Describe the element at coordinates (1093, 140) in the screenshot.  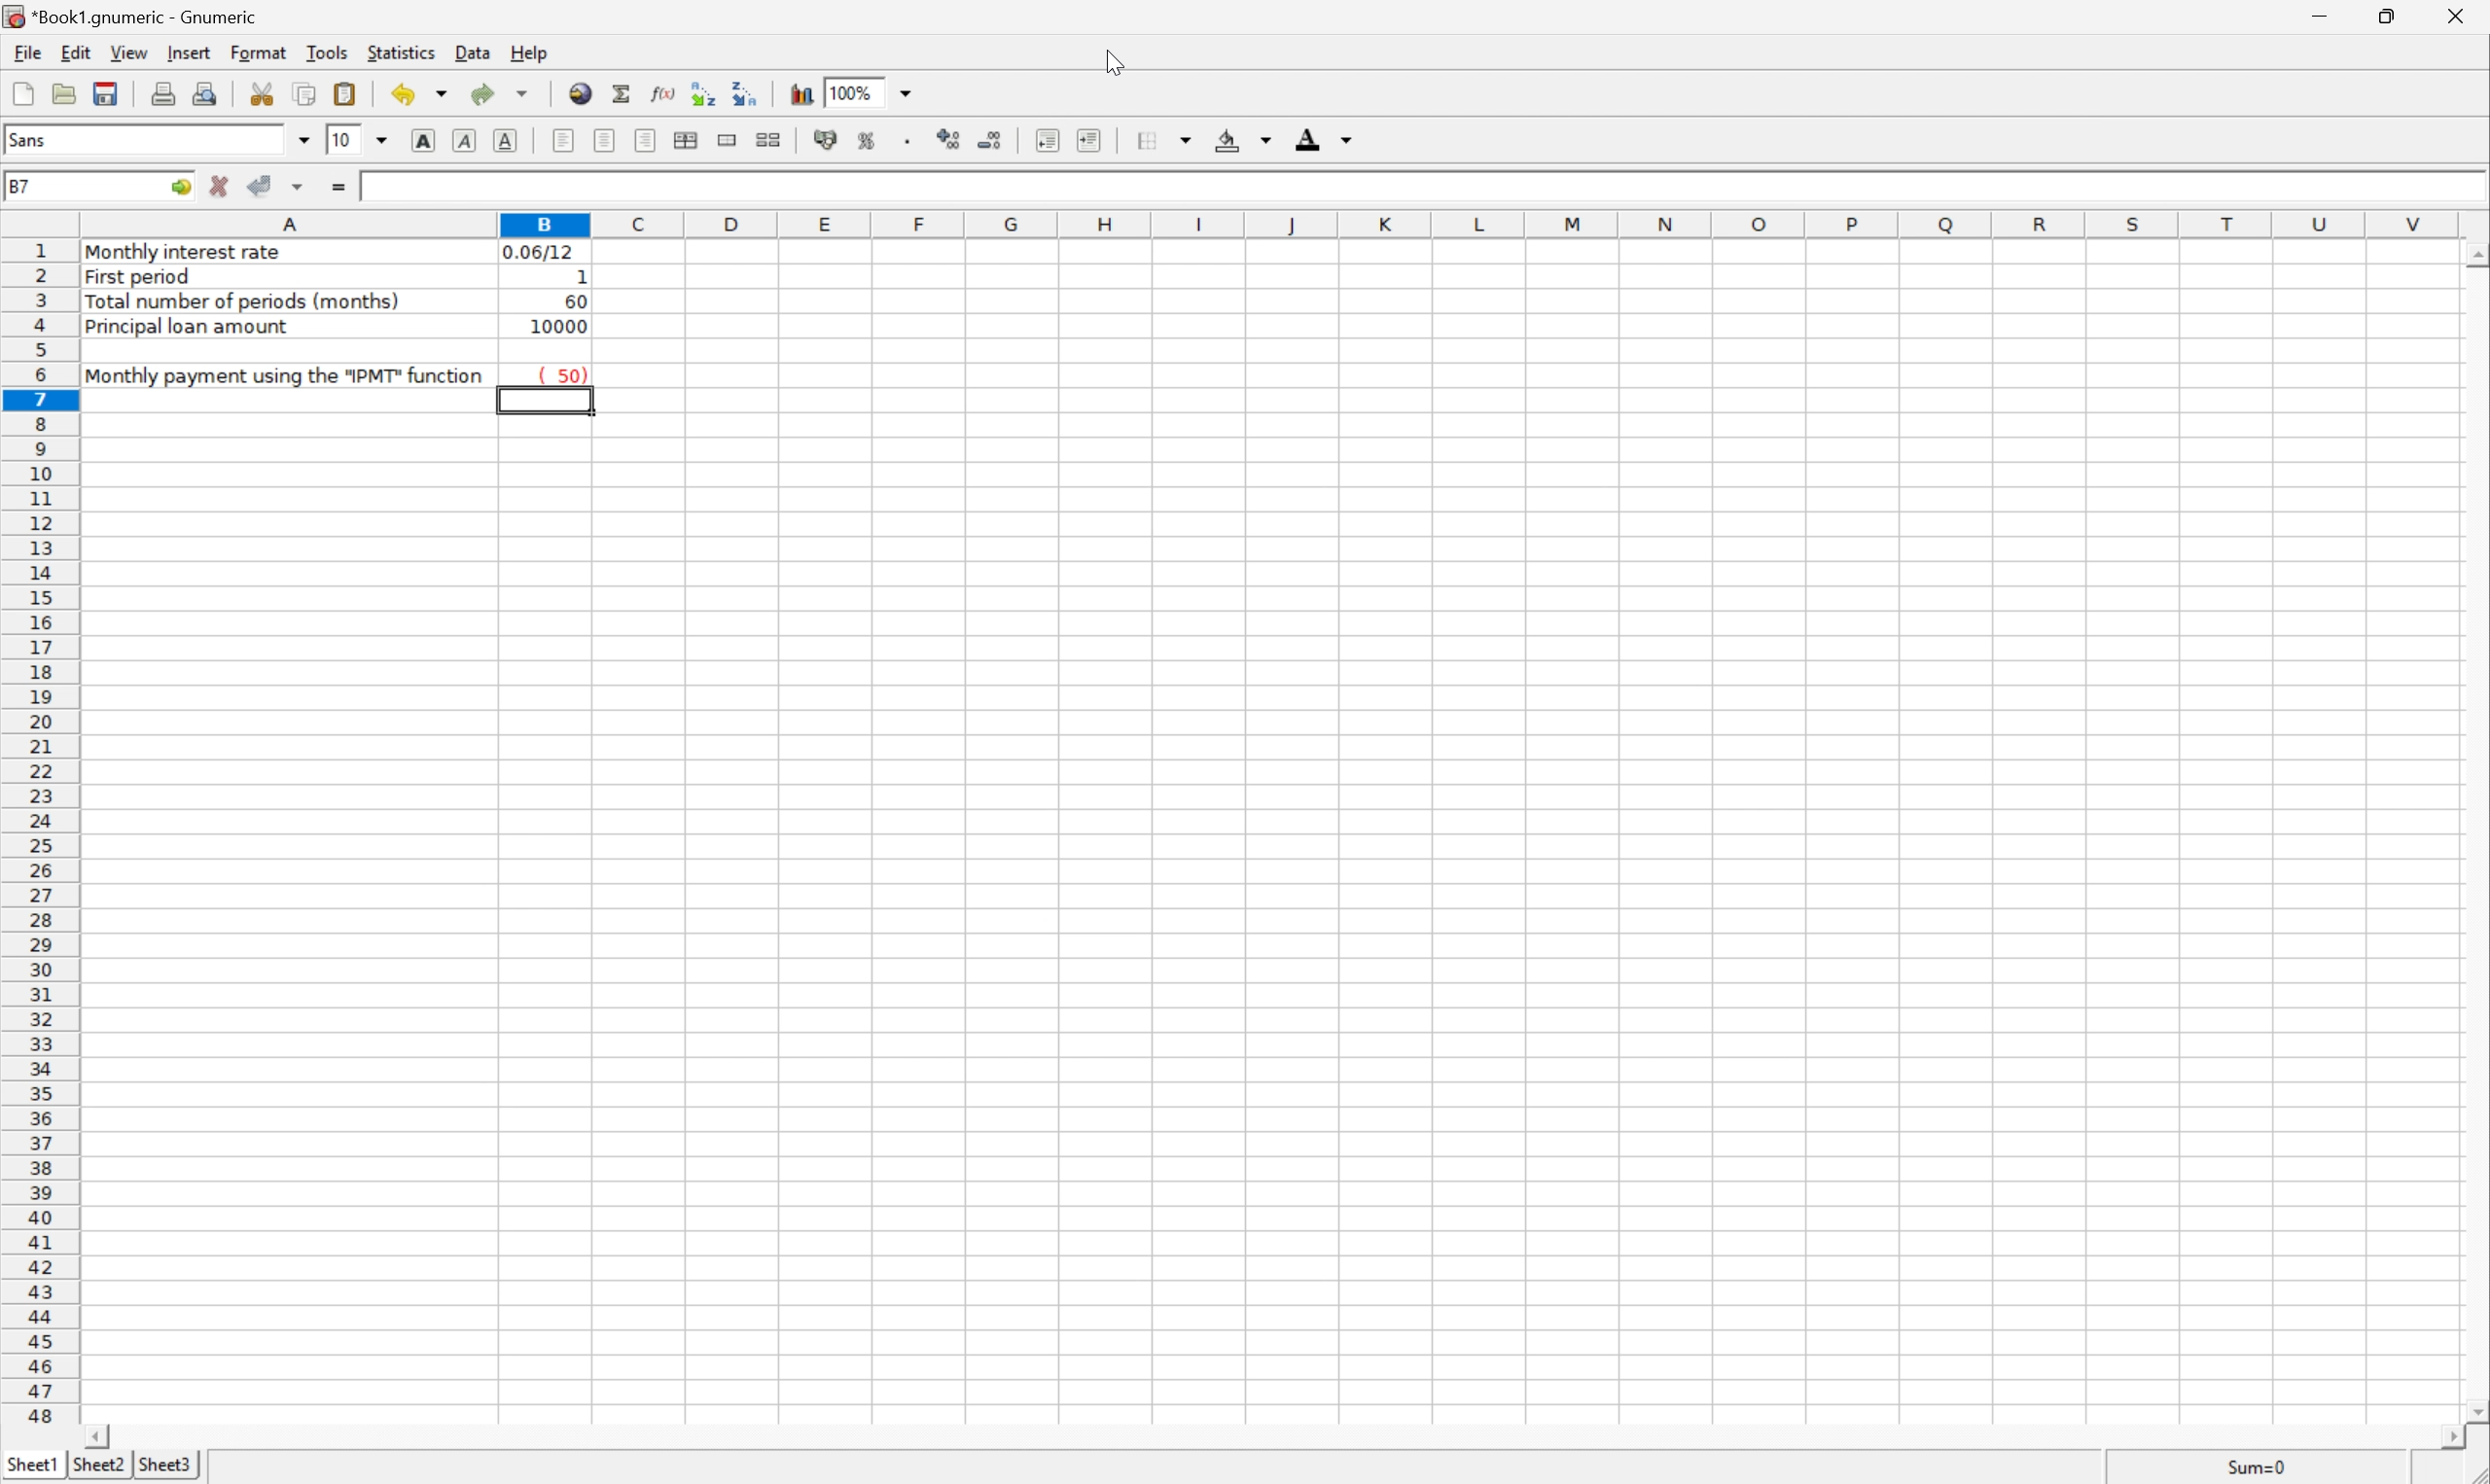
I see `Increase indent, and align the contents to the left` at that location.